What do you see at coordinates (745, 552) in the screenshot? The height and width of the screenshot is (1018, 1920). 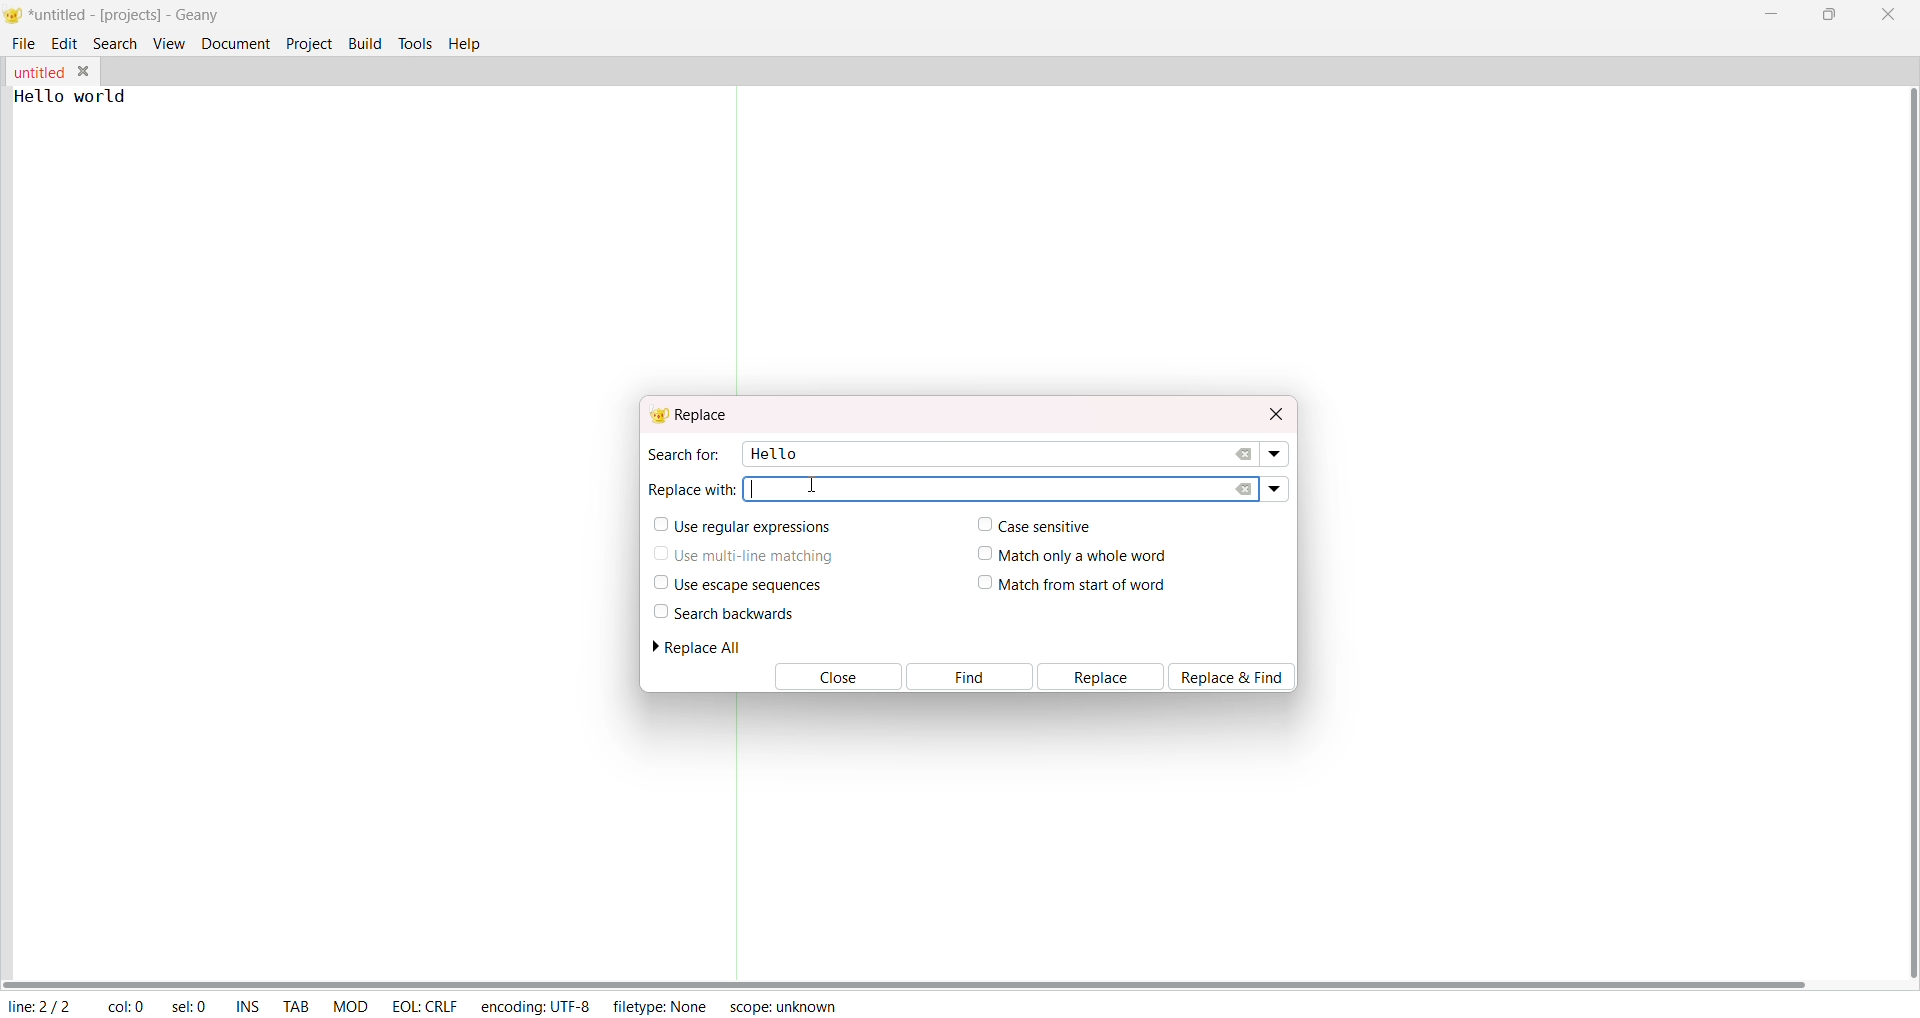 I see `use multi line matching` at bounding box center [745, 552].